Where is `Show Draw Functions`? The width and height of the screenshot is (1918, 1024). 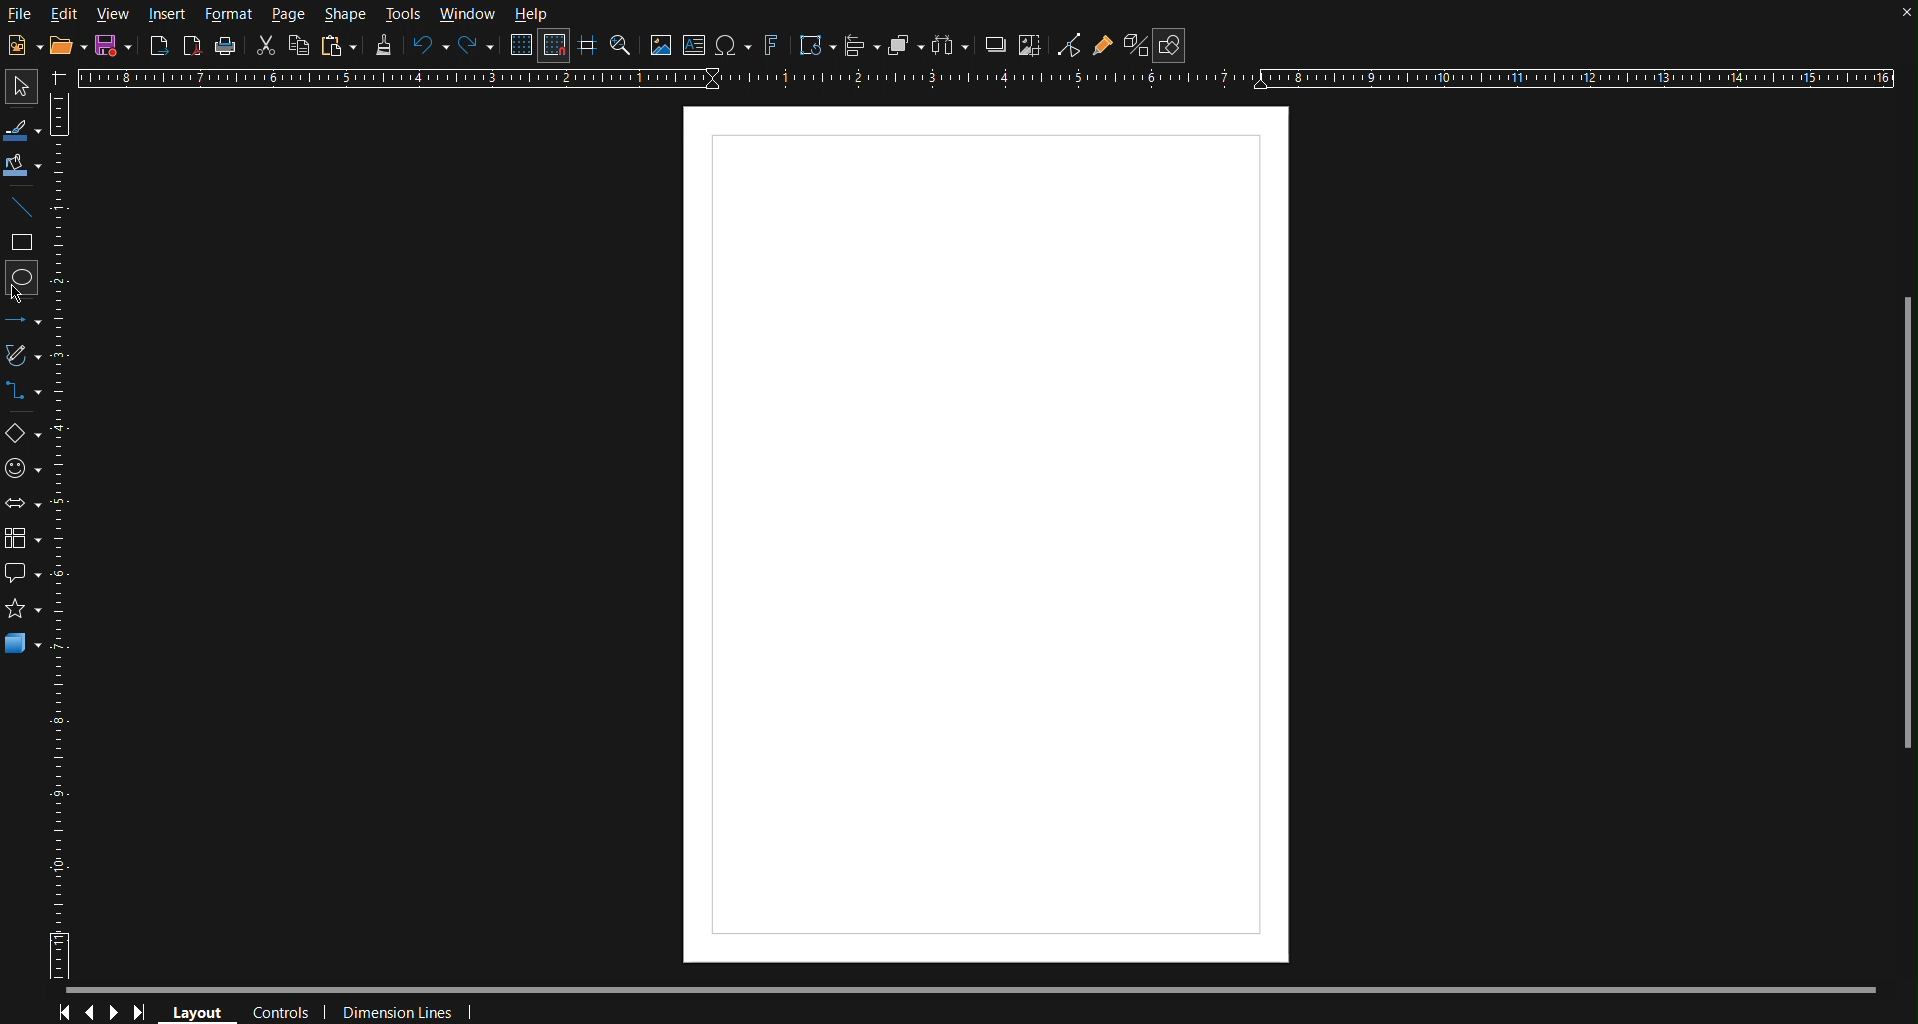
Show Draw Functions is located at coordinates (1170, 46).